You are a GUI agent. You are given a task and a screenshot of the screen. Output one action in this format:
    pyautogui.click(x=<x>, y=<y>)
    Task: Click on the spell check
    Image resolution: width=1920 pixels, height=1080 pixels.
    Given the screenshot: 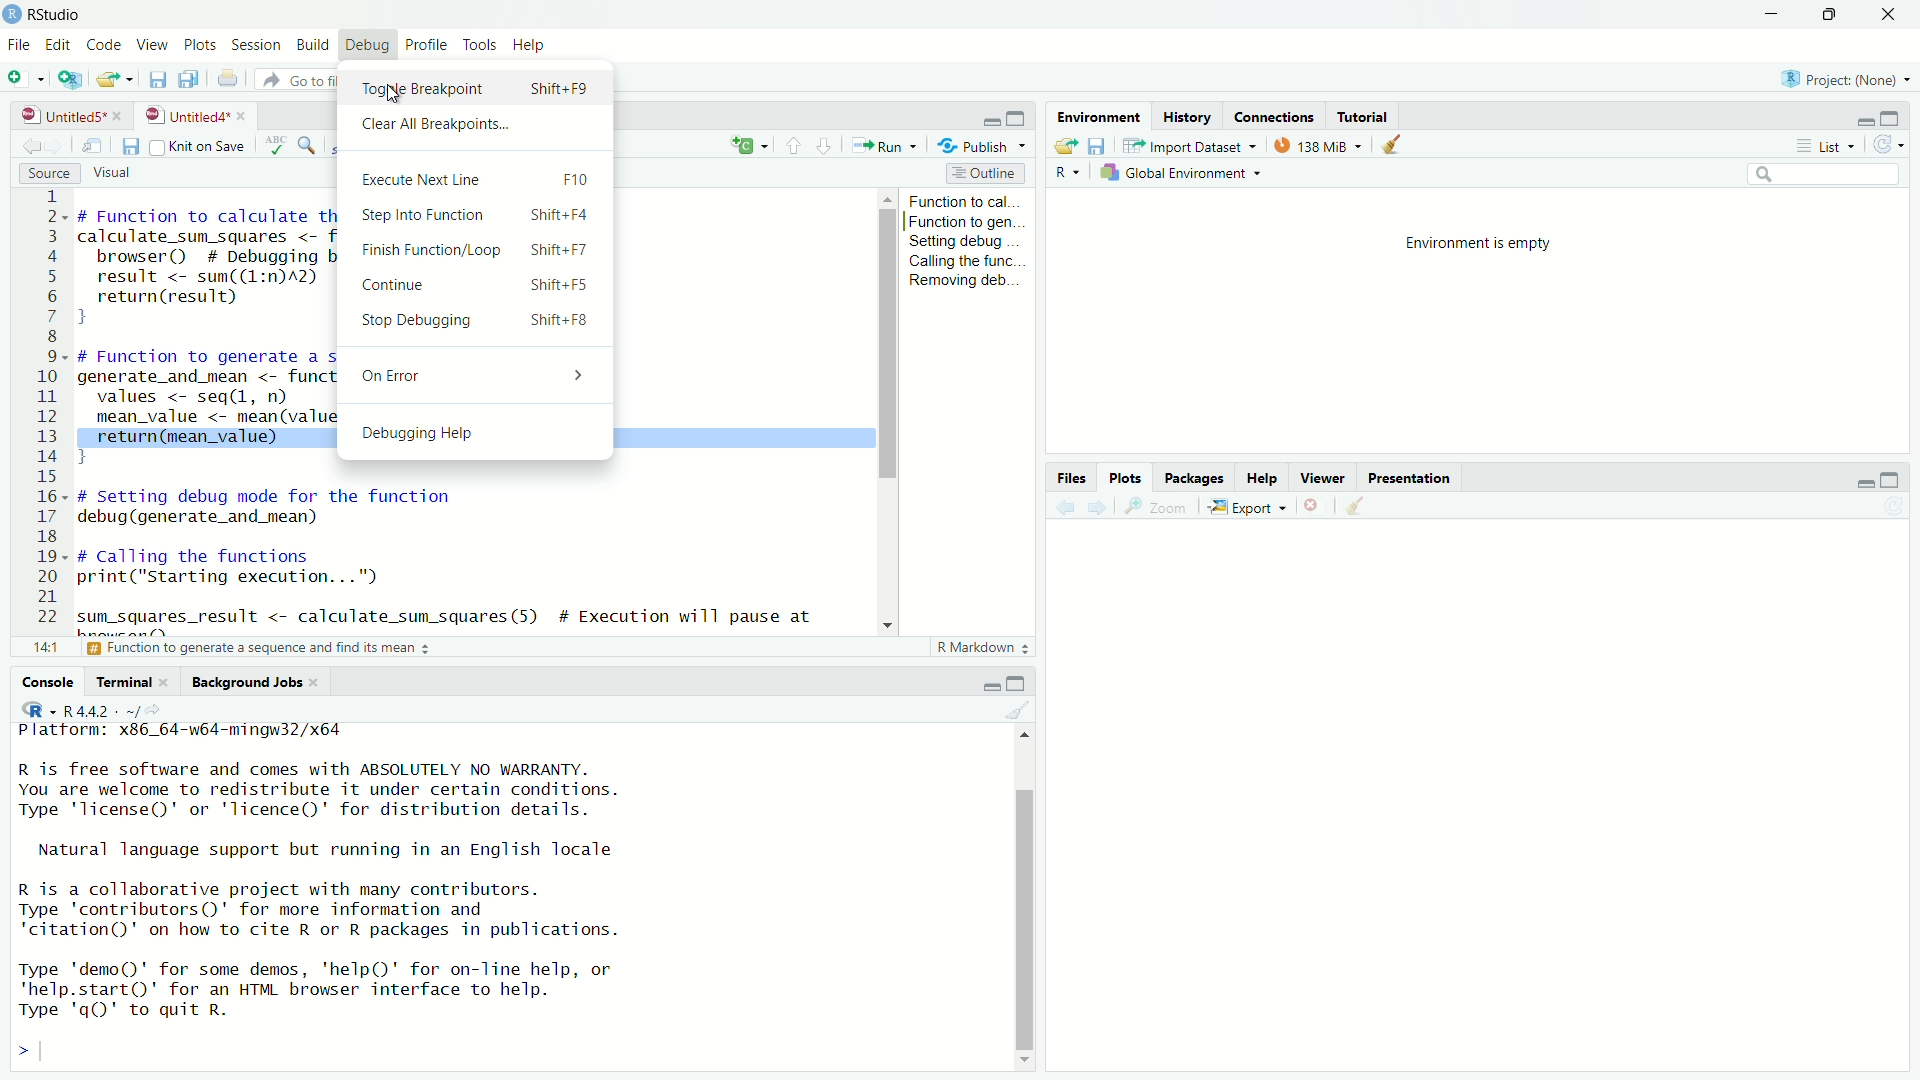 What is the action you would take?
    pyautogui.click(x=272, y=147)
    